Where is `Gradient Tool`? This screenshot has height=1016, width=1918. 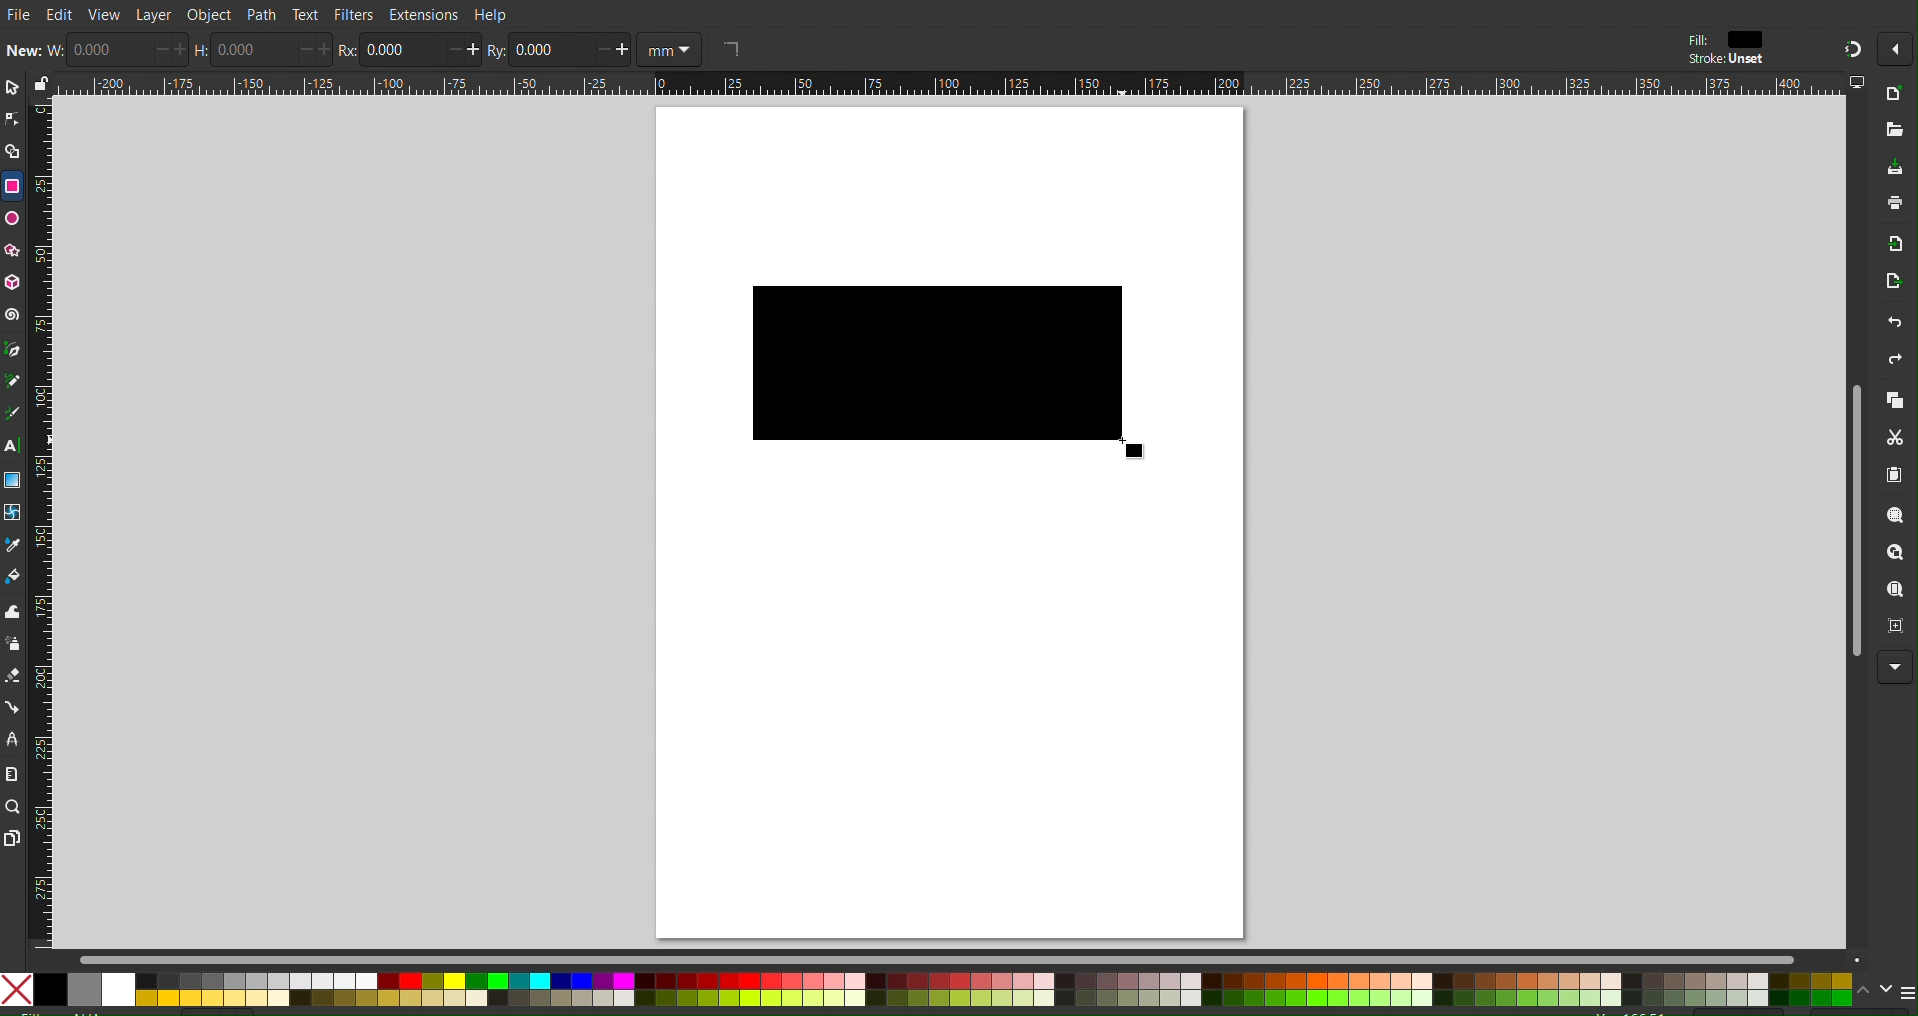
Gradient Tool is located at coordinates (12, 480).